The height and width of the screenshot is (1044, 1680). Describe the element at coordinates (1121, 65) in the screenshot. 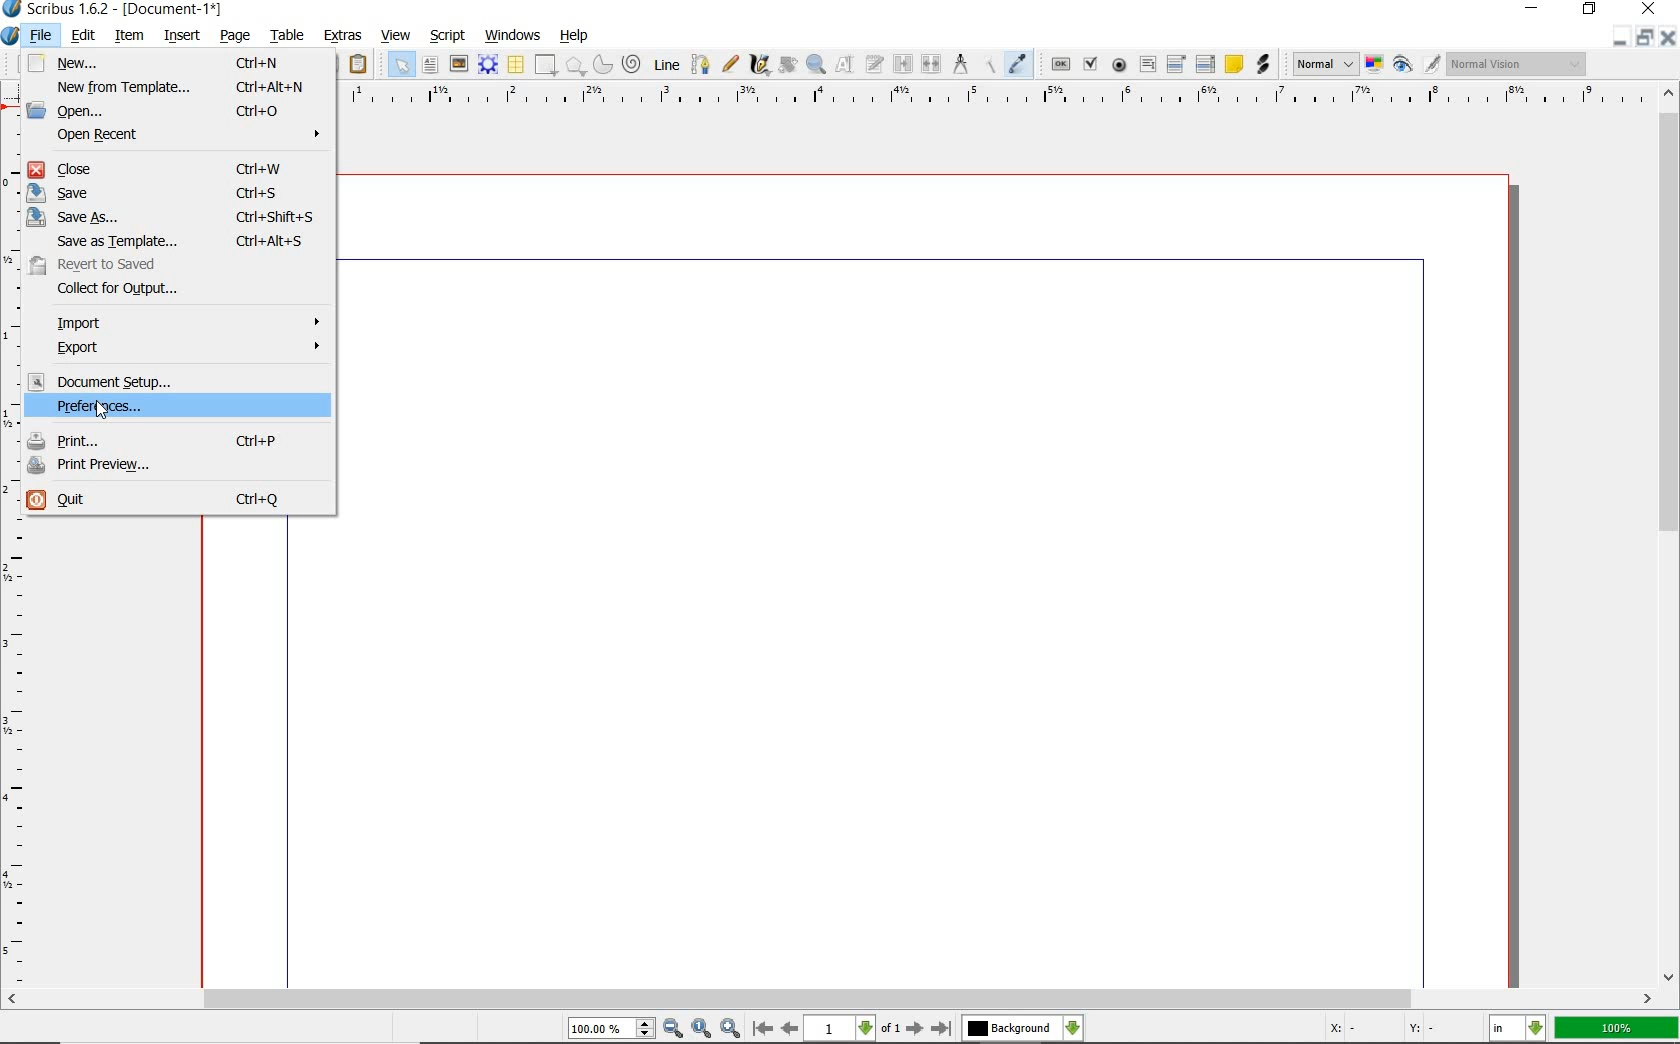

I see `pdf radio button` at that location.